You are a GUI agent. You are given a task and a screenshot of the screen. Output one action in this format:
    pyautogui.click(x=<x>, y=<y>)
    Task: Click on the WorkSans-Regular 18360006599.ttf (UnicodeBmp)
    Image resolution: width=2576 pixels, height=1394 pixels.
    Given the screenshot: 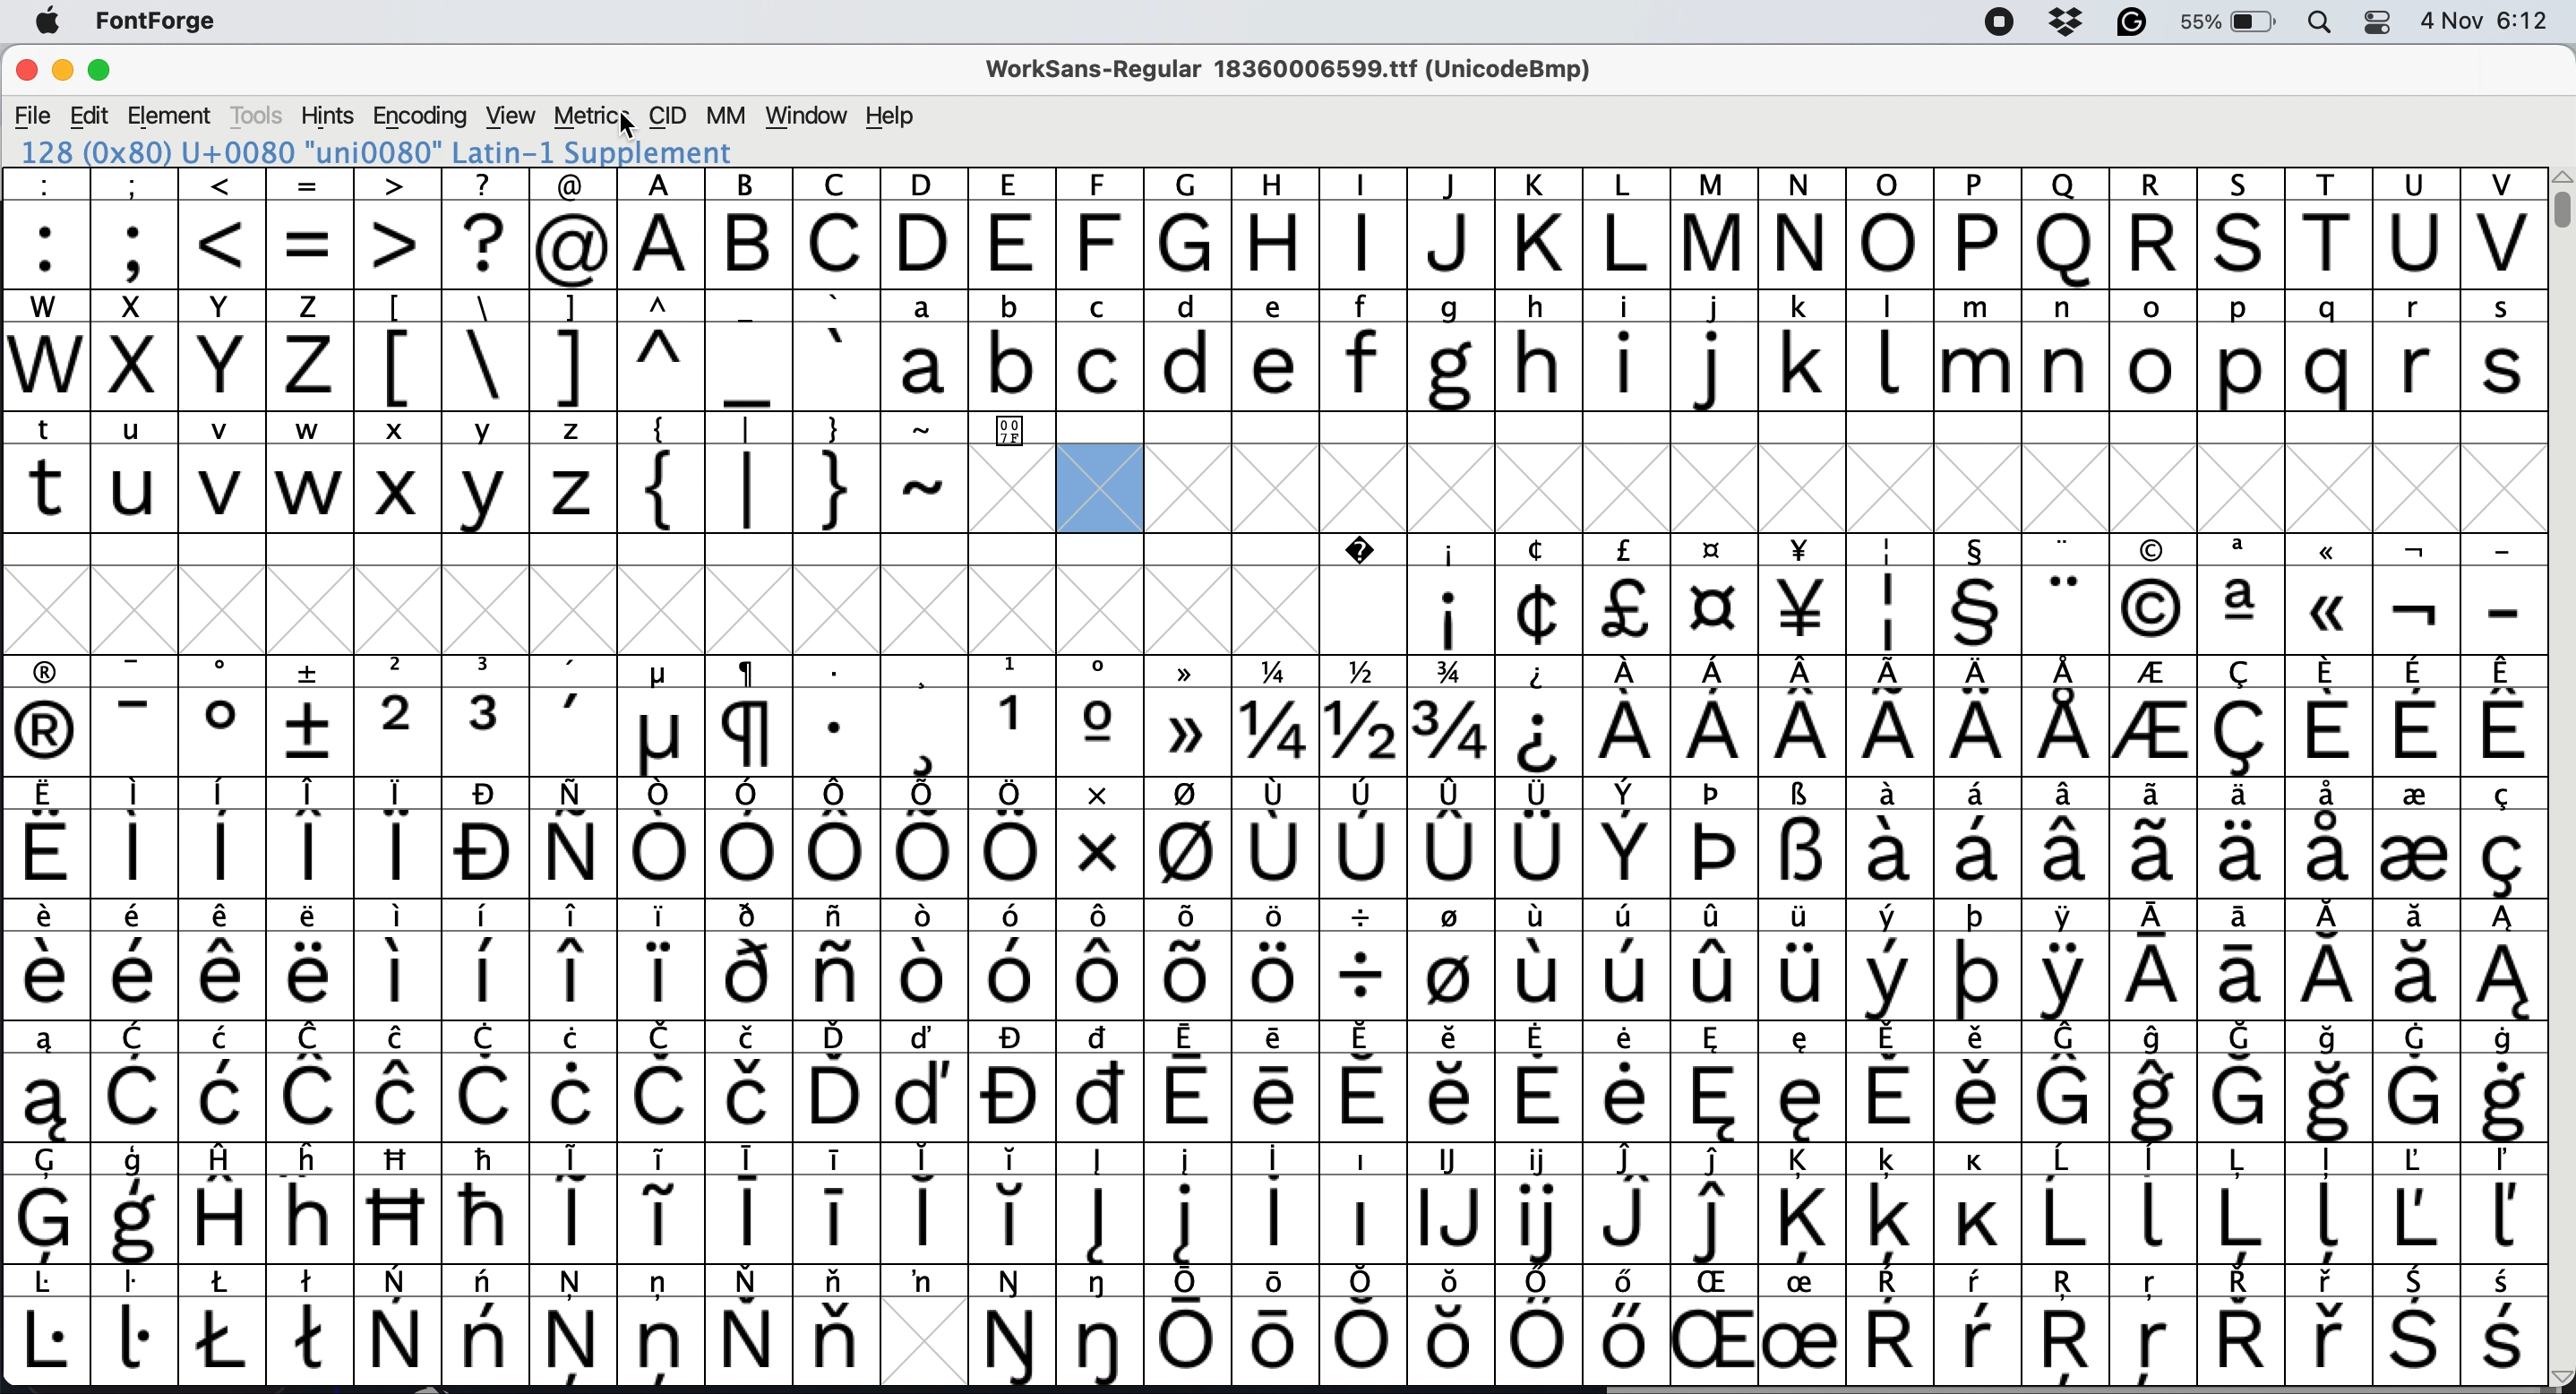 What is the action you would take?
    pyautogui.click(x=1294, y=69)
    